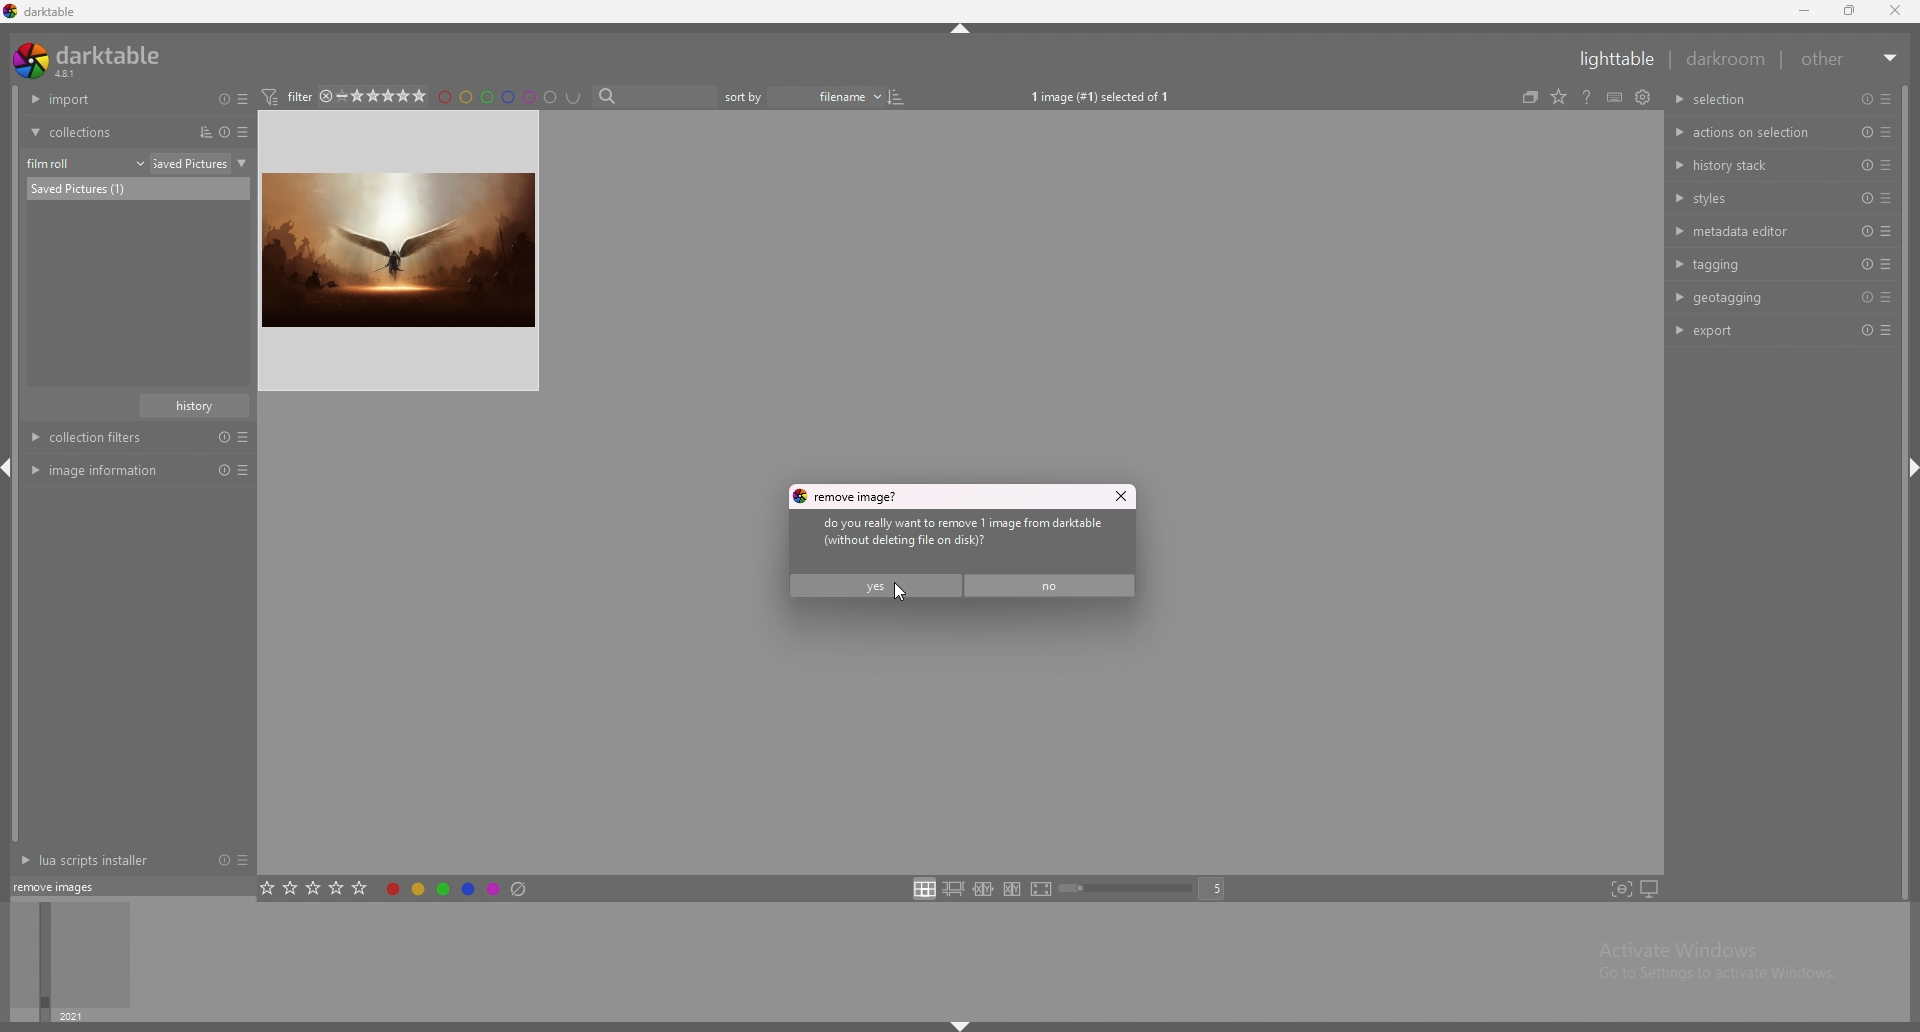 The height and width of the screenshot is (1032, 1920). What do you see at coordinates (138, 470) in the screenshot?
I see `image information` at bounding box center [138, 470].